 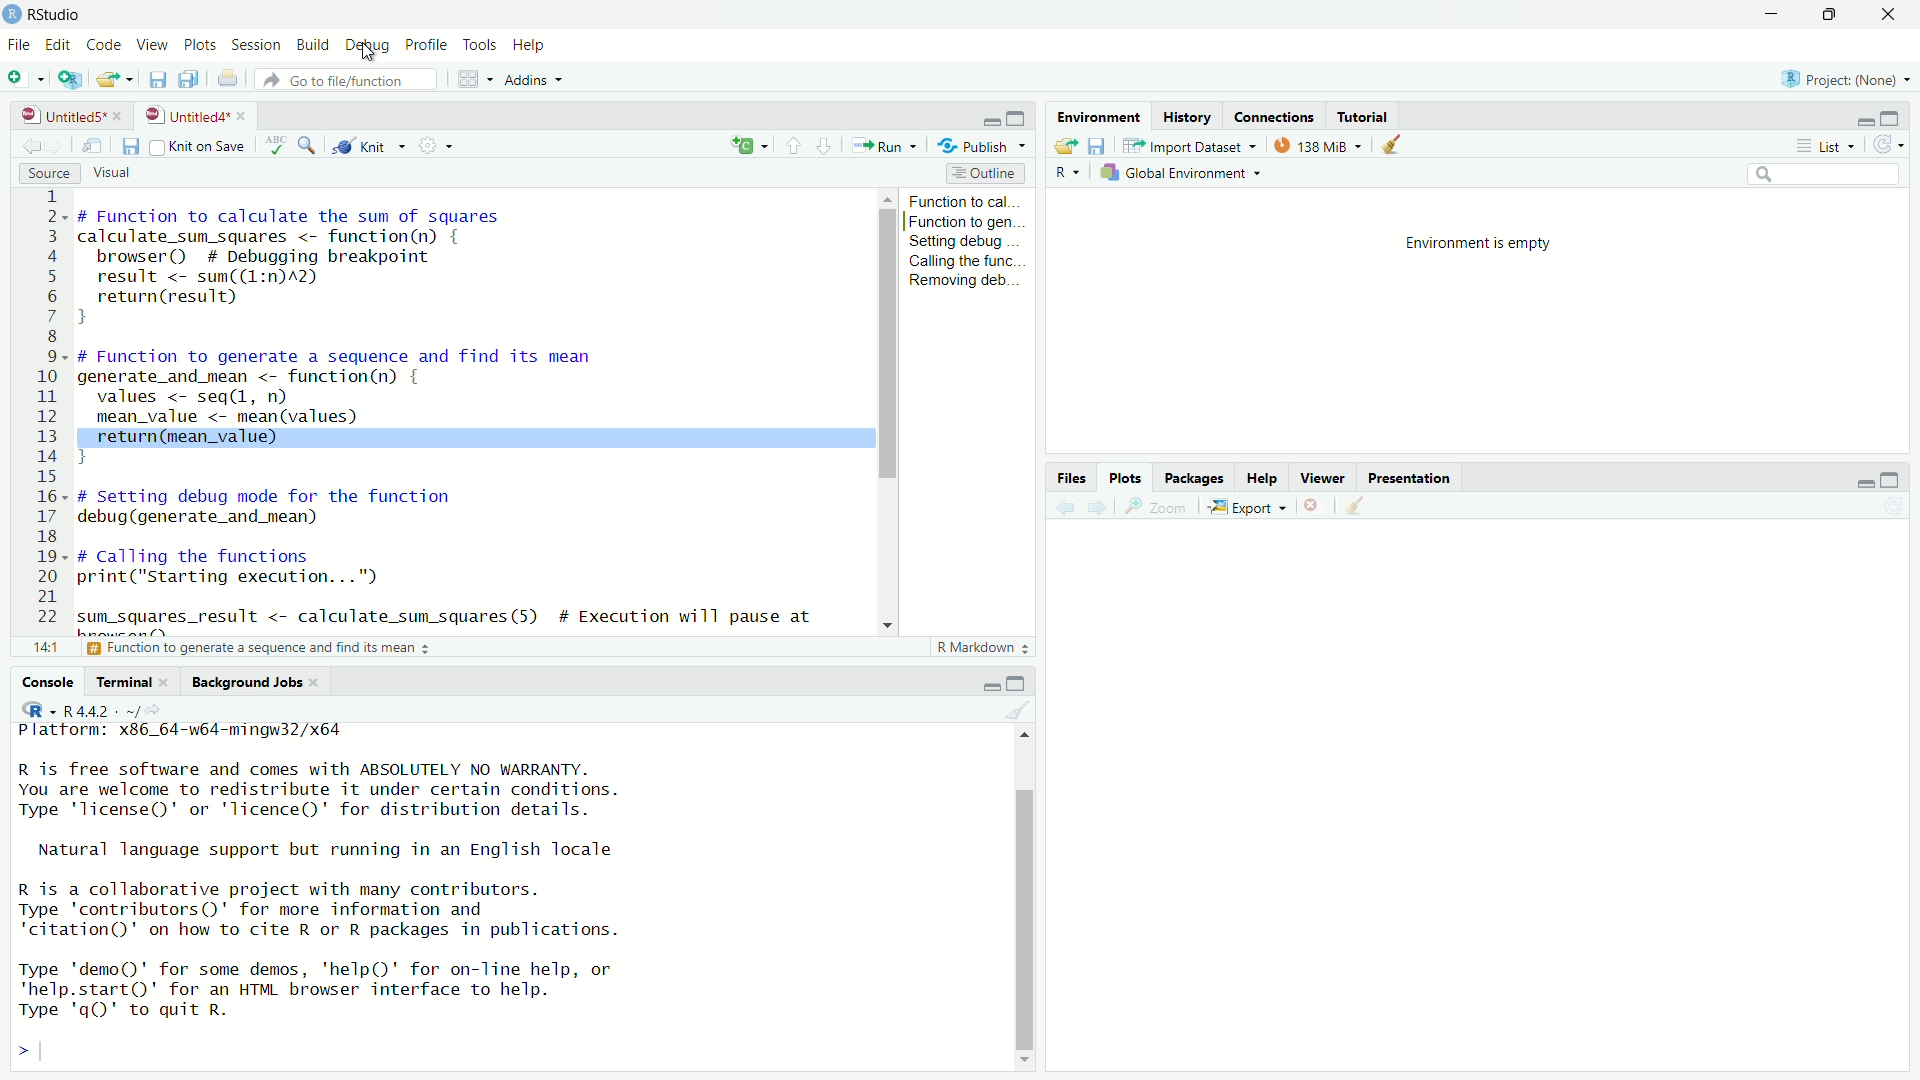 What do you see at coordinates (129, 145) in the screenshot?
I see `save current document` at bounding box center [129, 145].